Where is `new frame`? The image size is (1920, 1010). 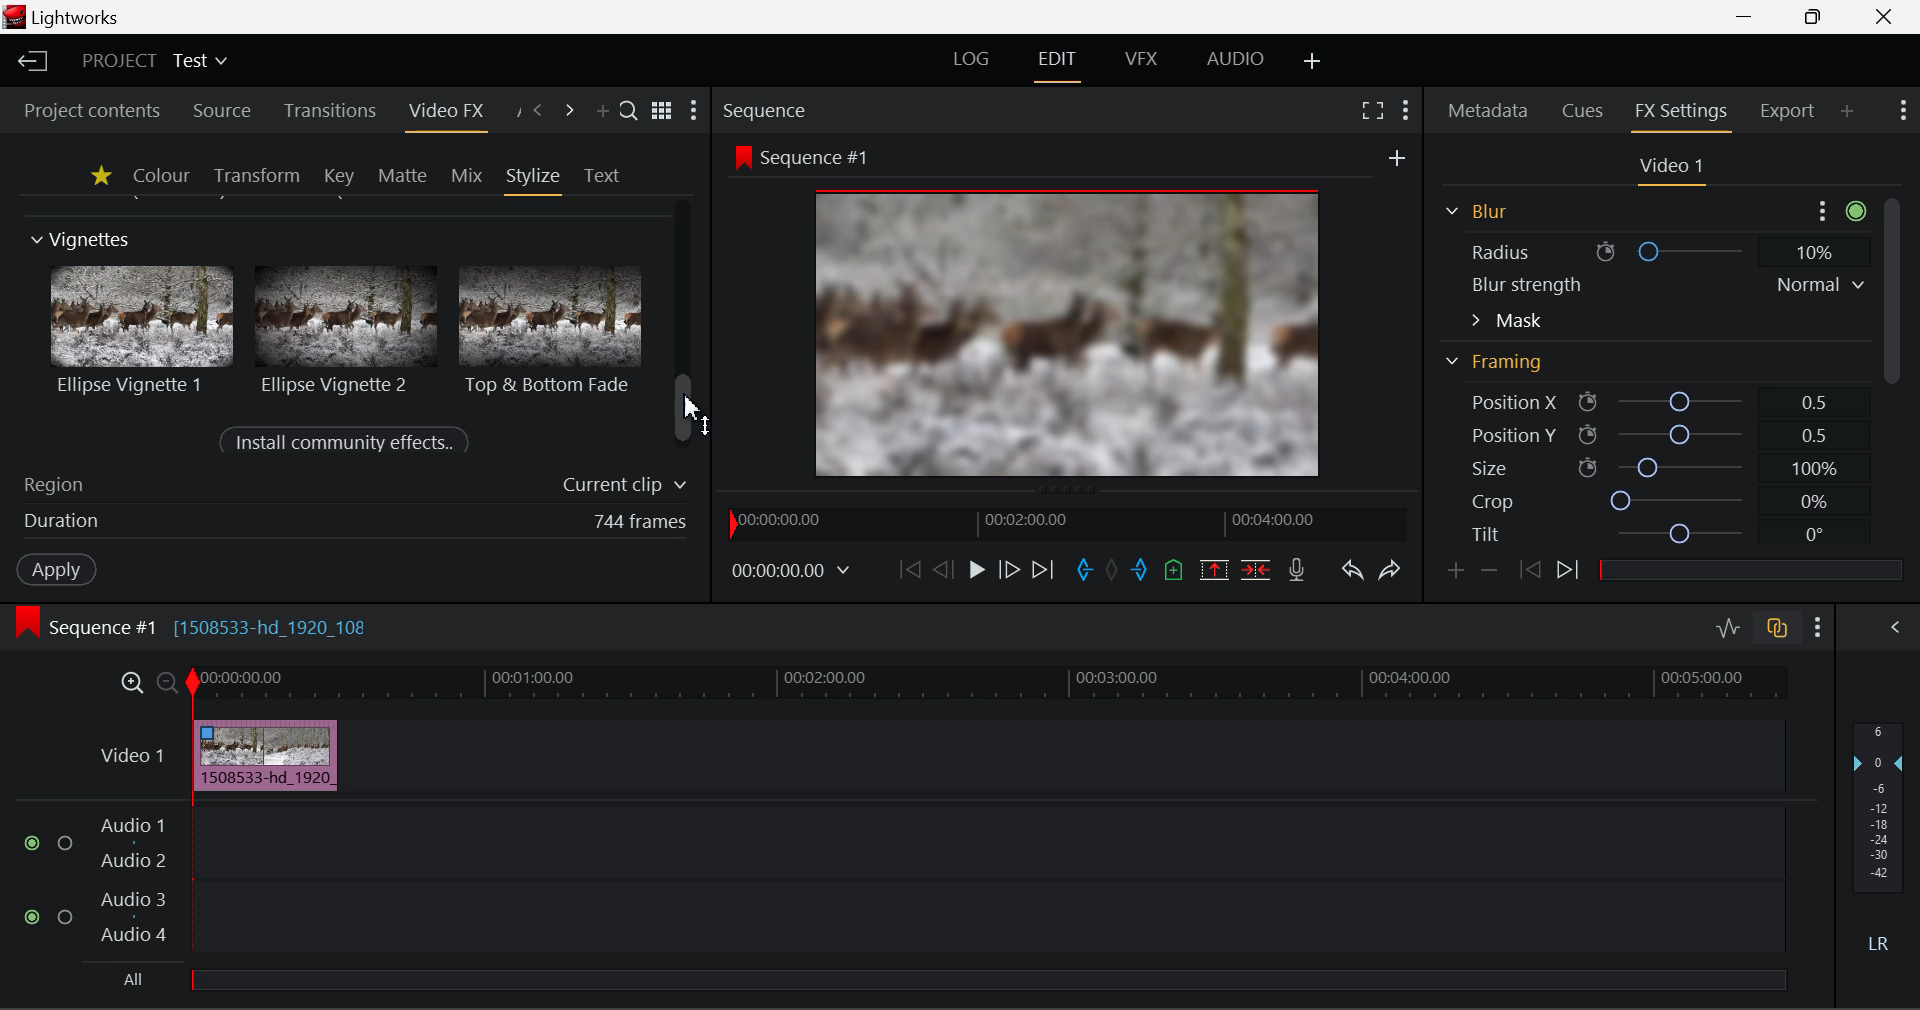 new frame is located at coordinates (1399, 157).